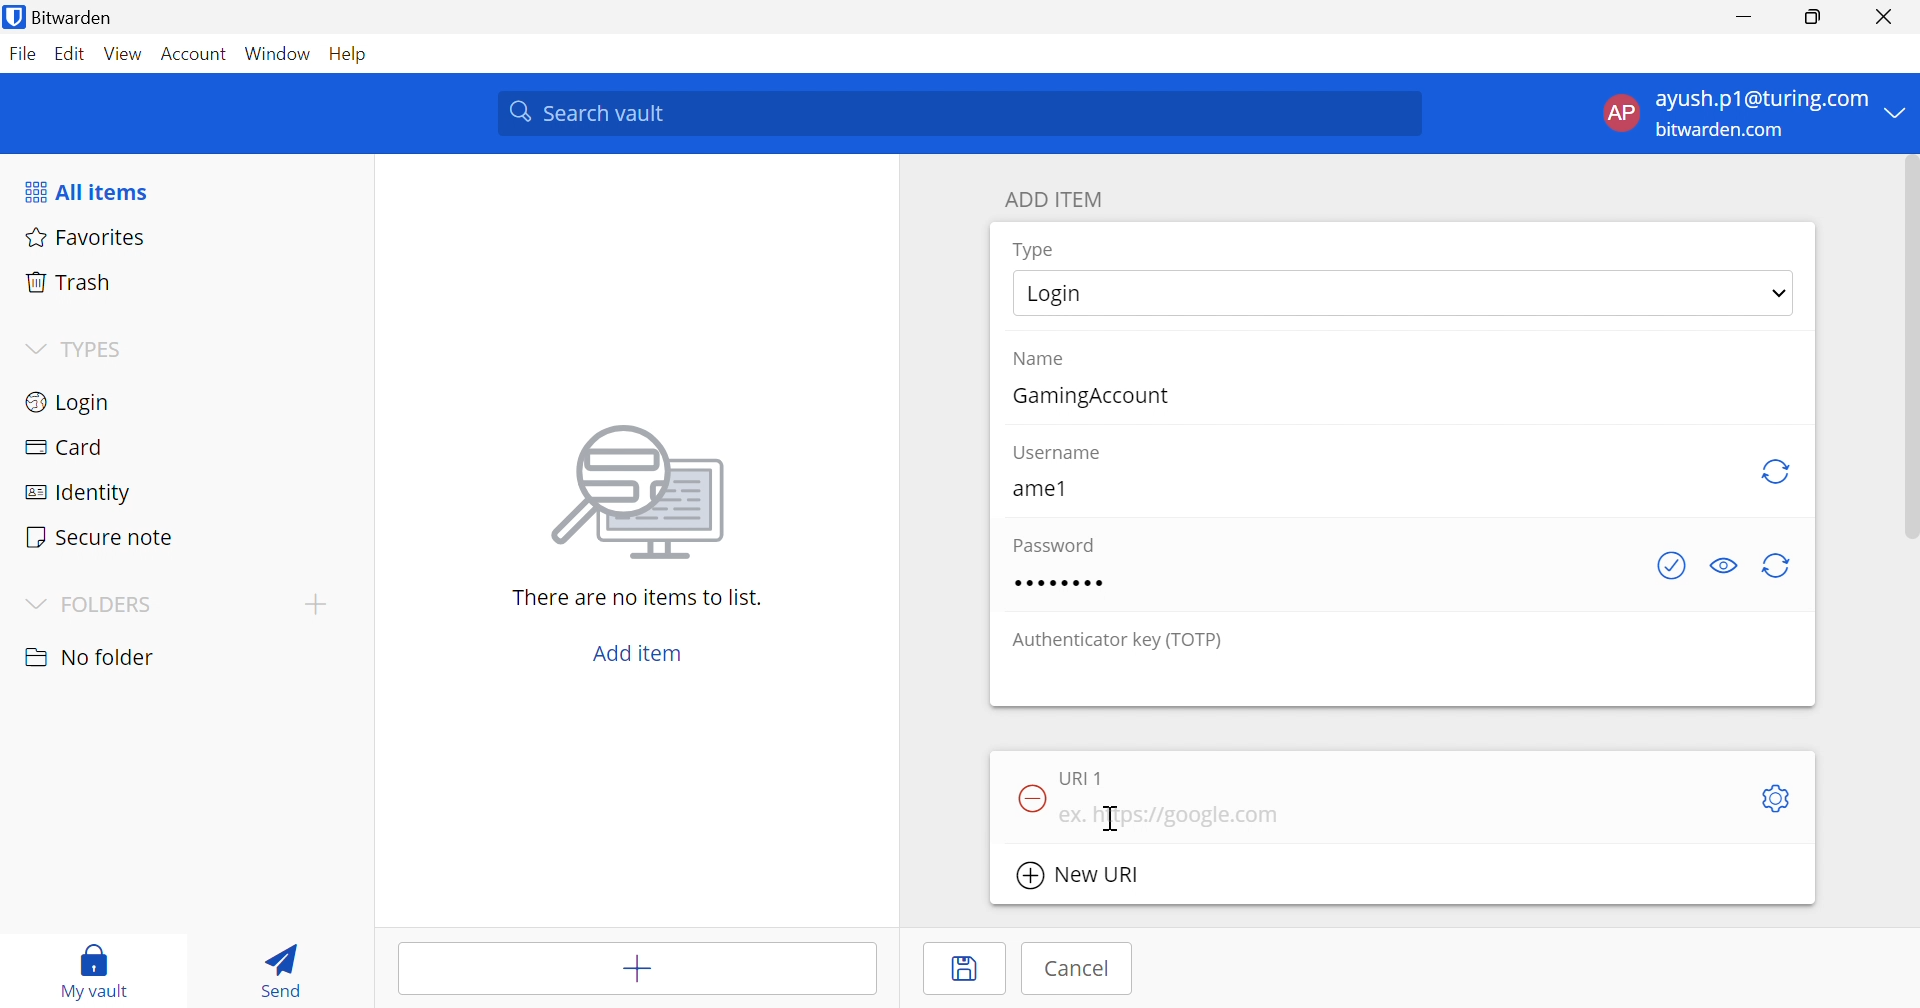  What do you see at coordinates (73, 52) in the screenshot?
I see `Edit` at bounding box center [73, 52].